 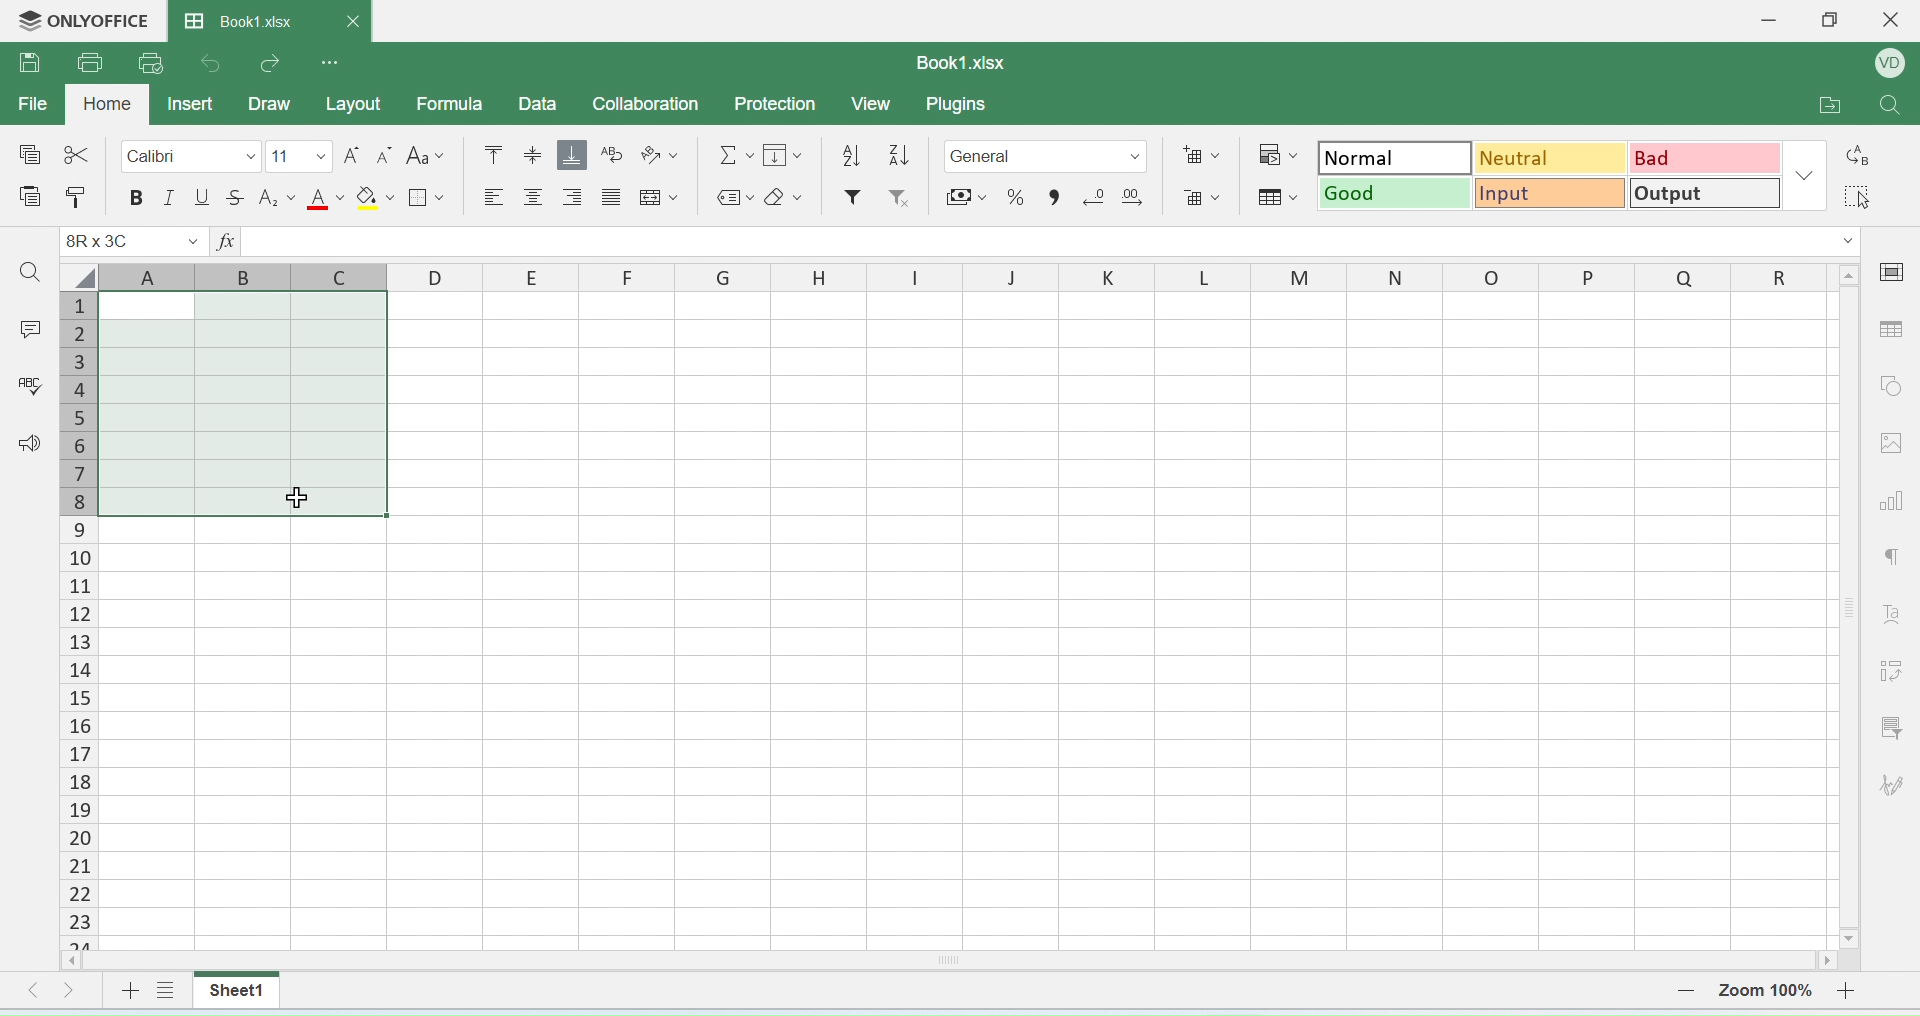 I want to click on format, so click(x=1046, y=156).